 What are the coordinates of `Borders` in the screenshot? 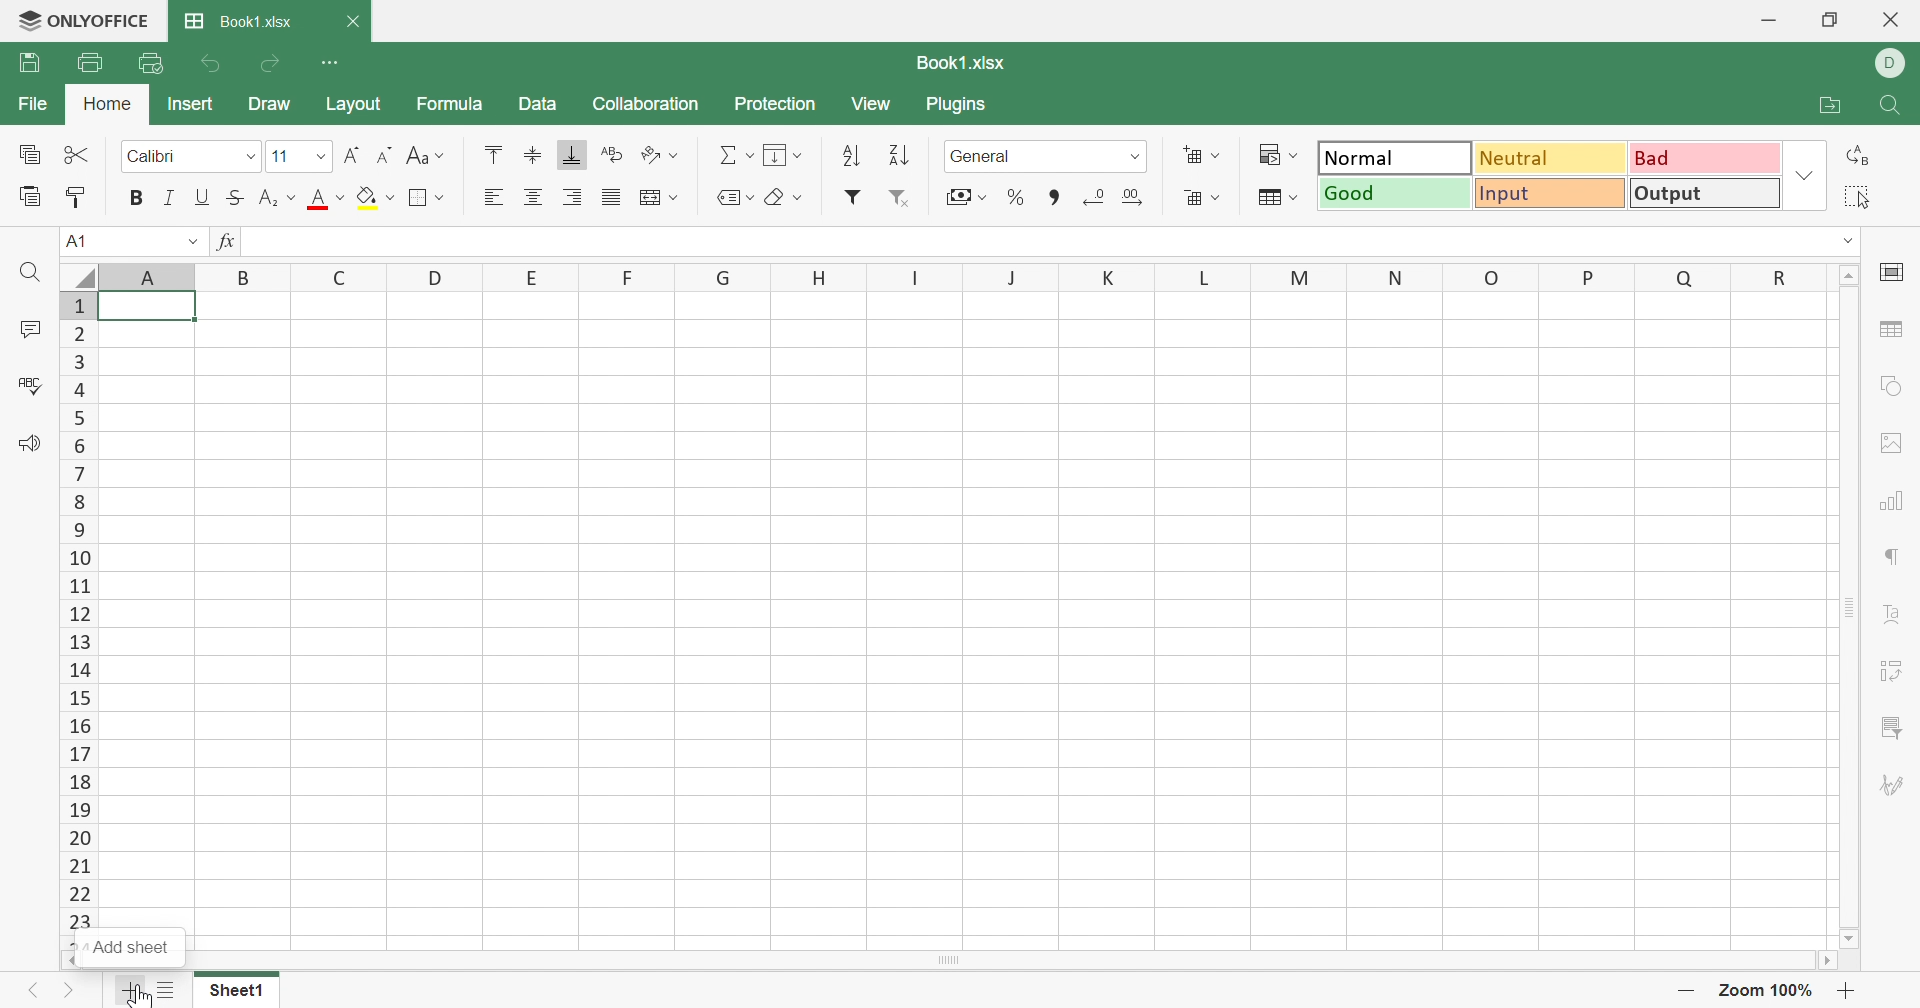 It's located at (413, 197).